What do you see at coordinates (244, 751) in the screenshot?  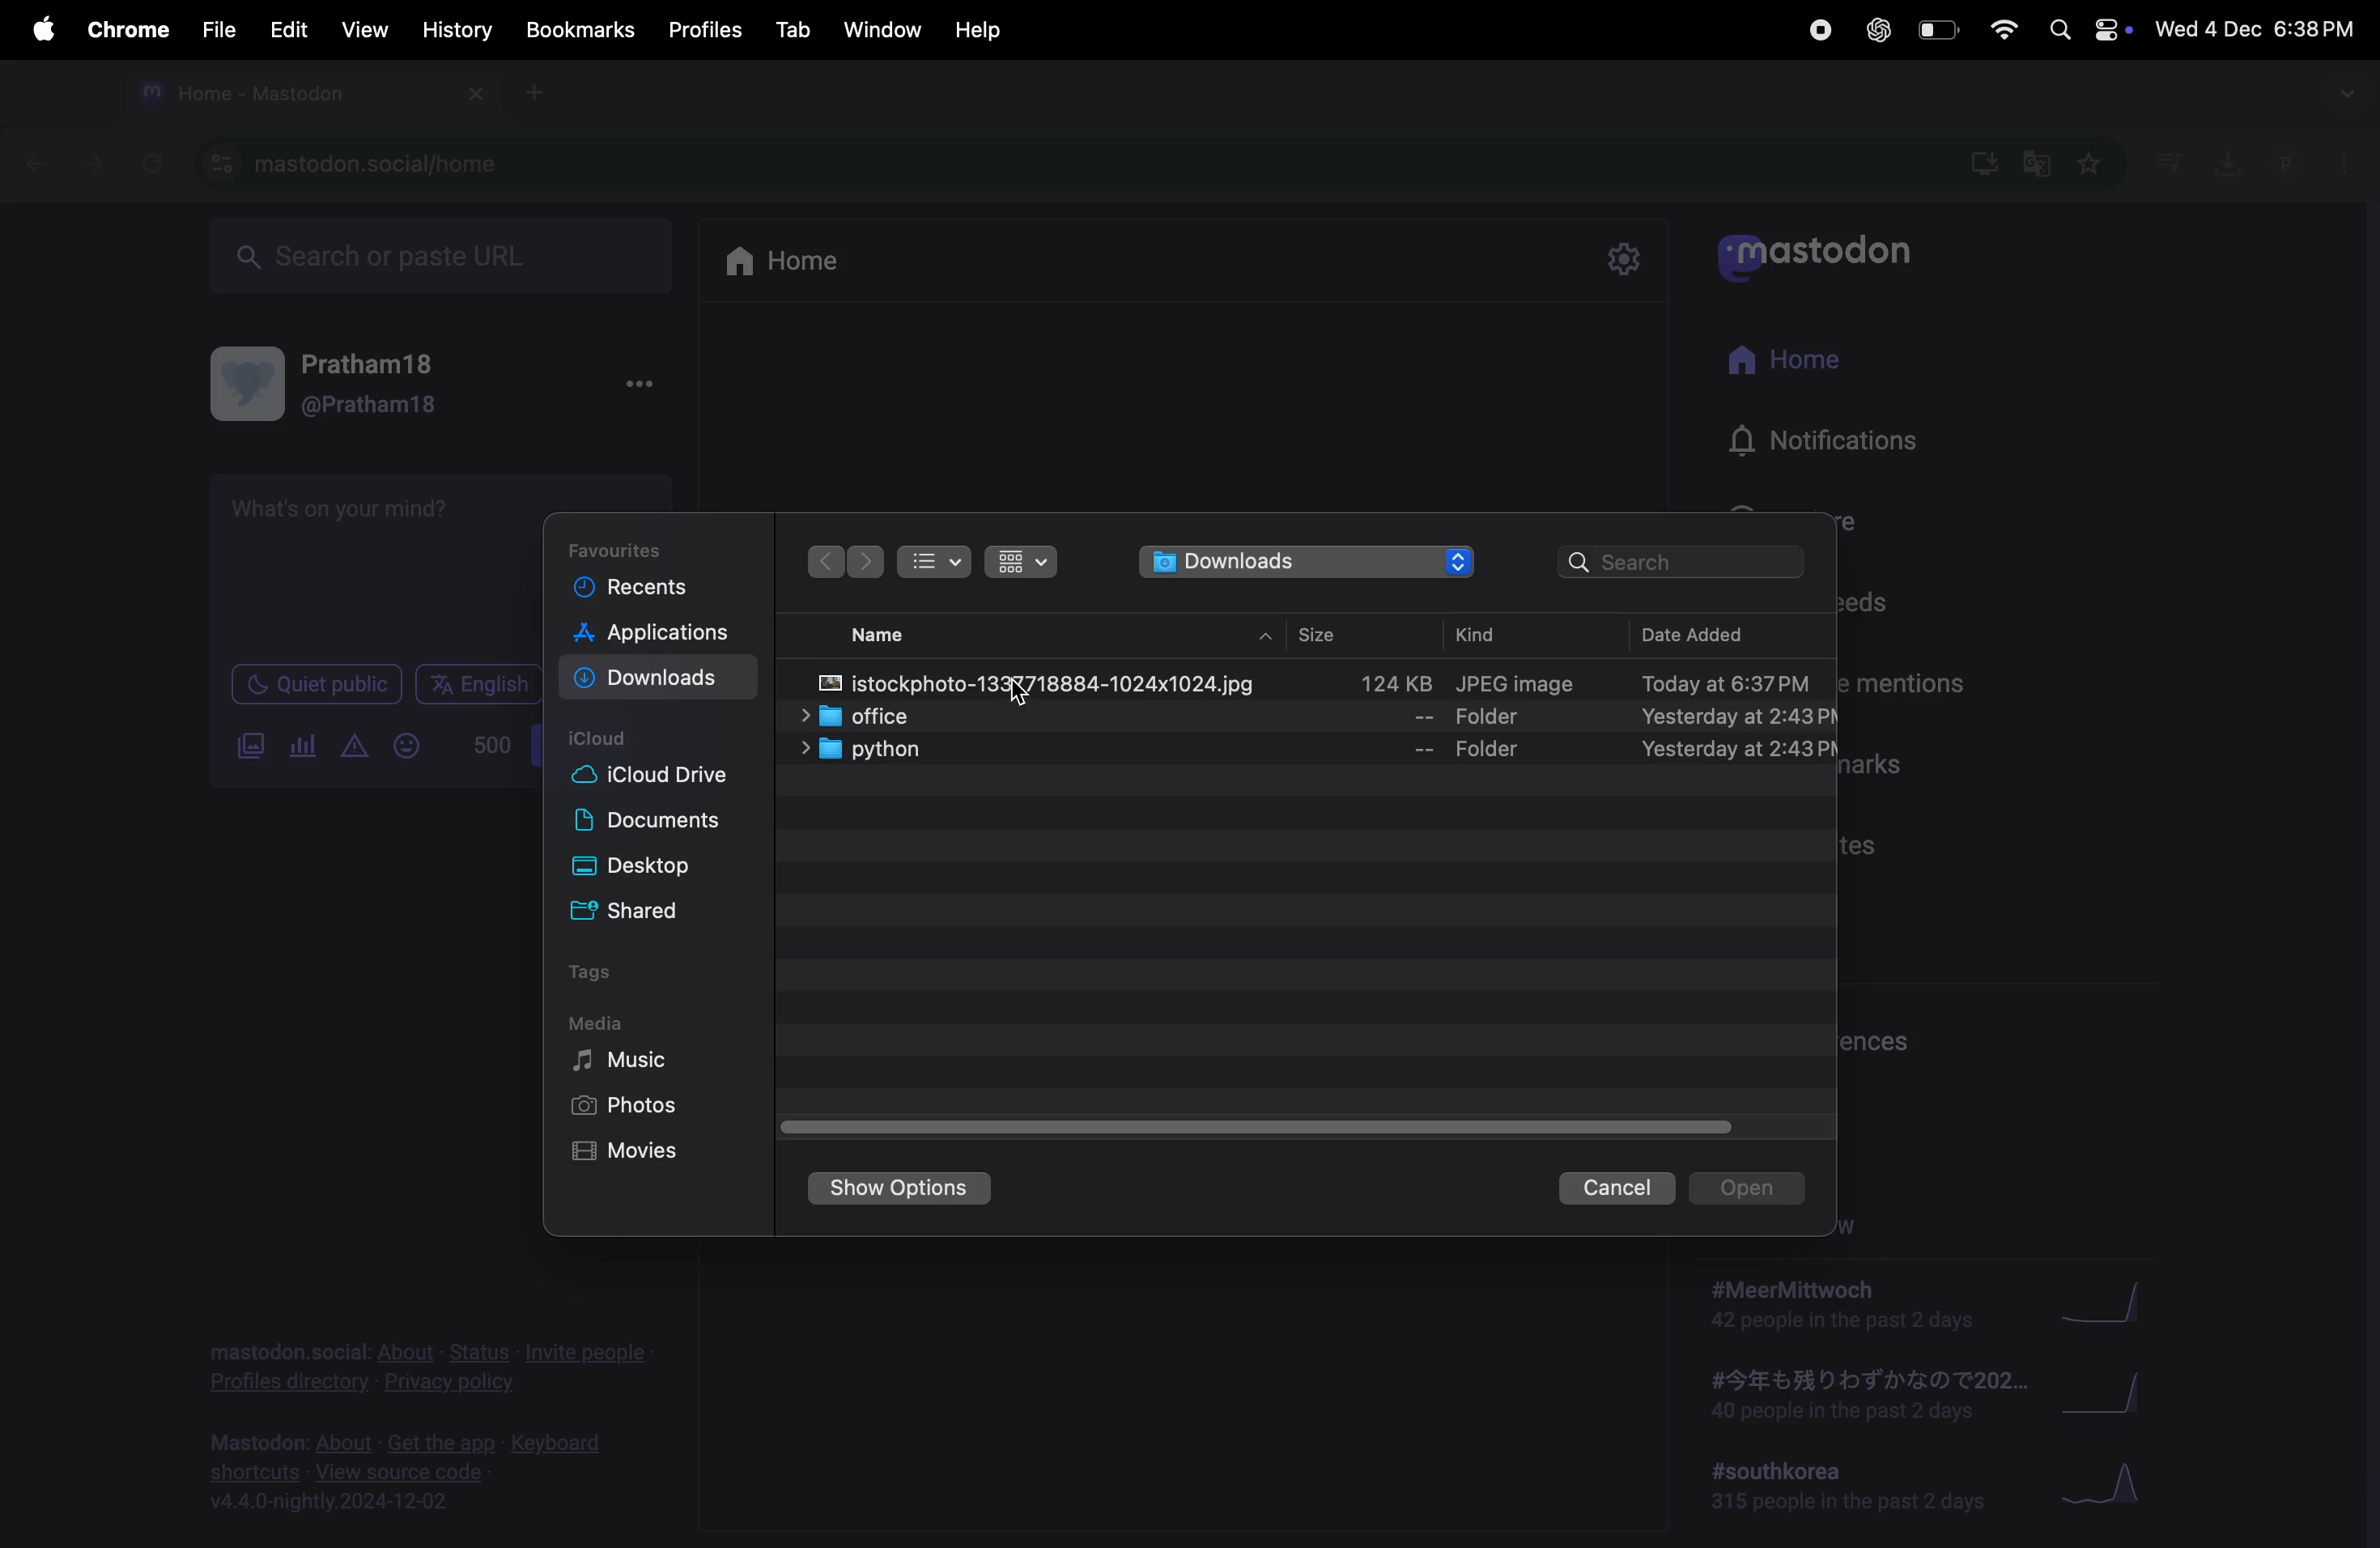 I see `add image` at bounding box center [244, 751].